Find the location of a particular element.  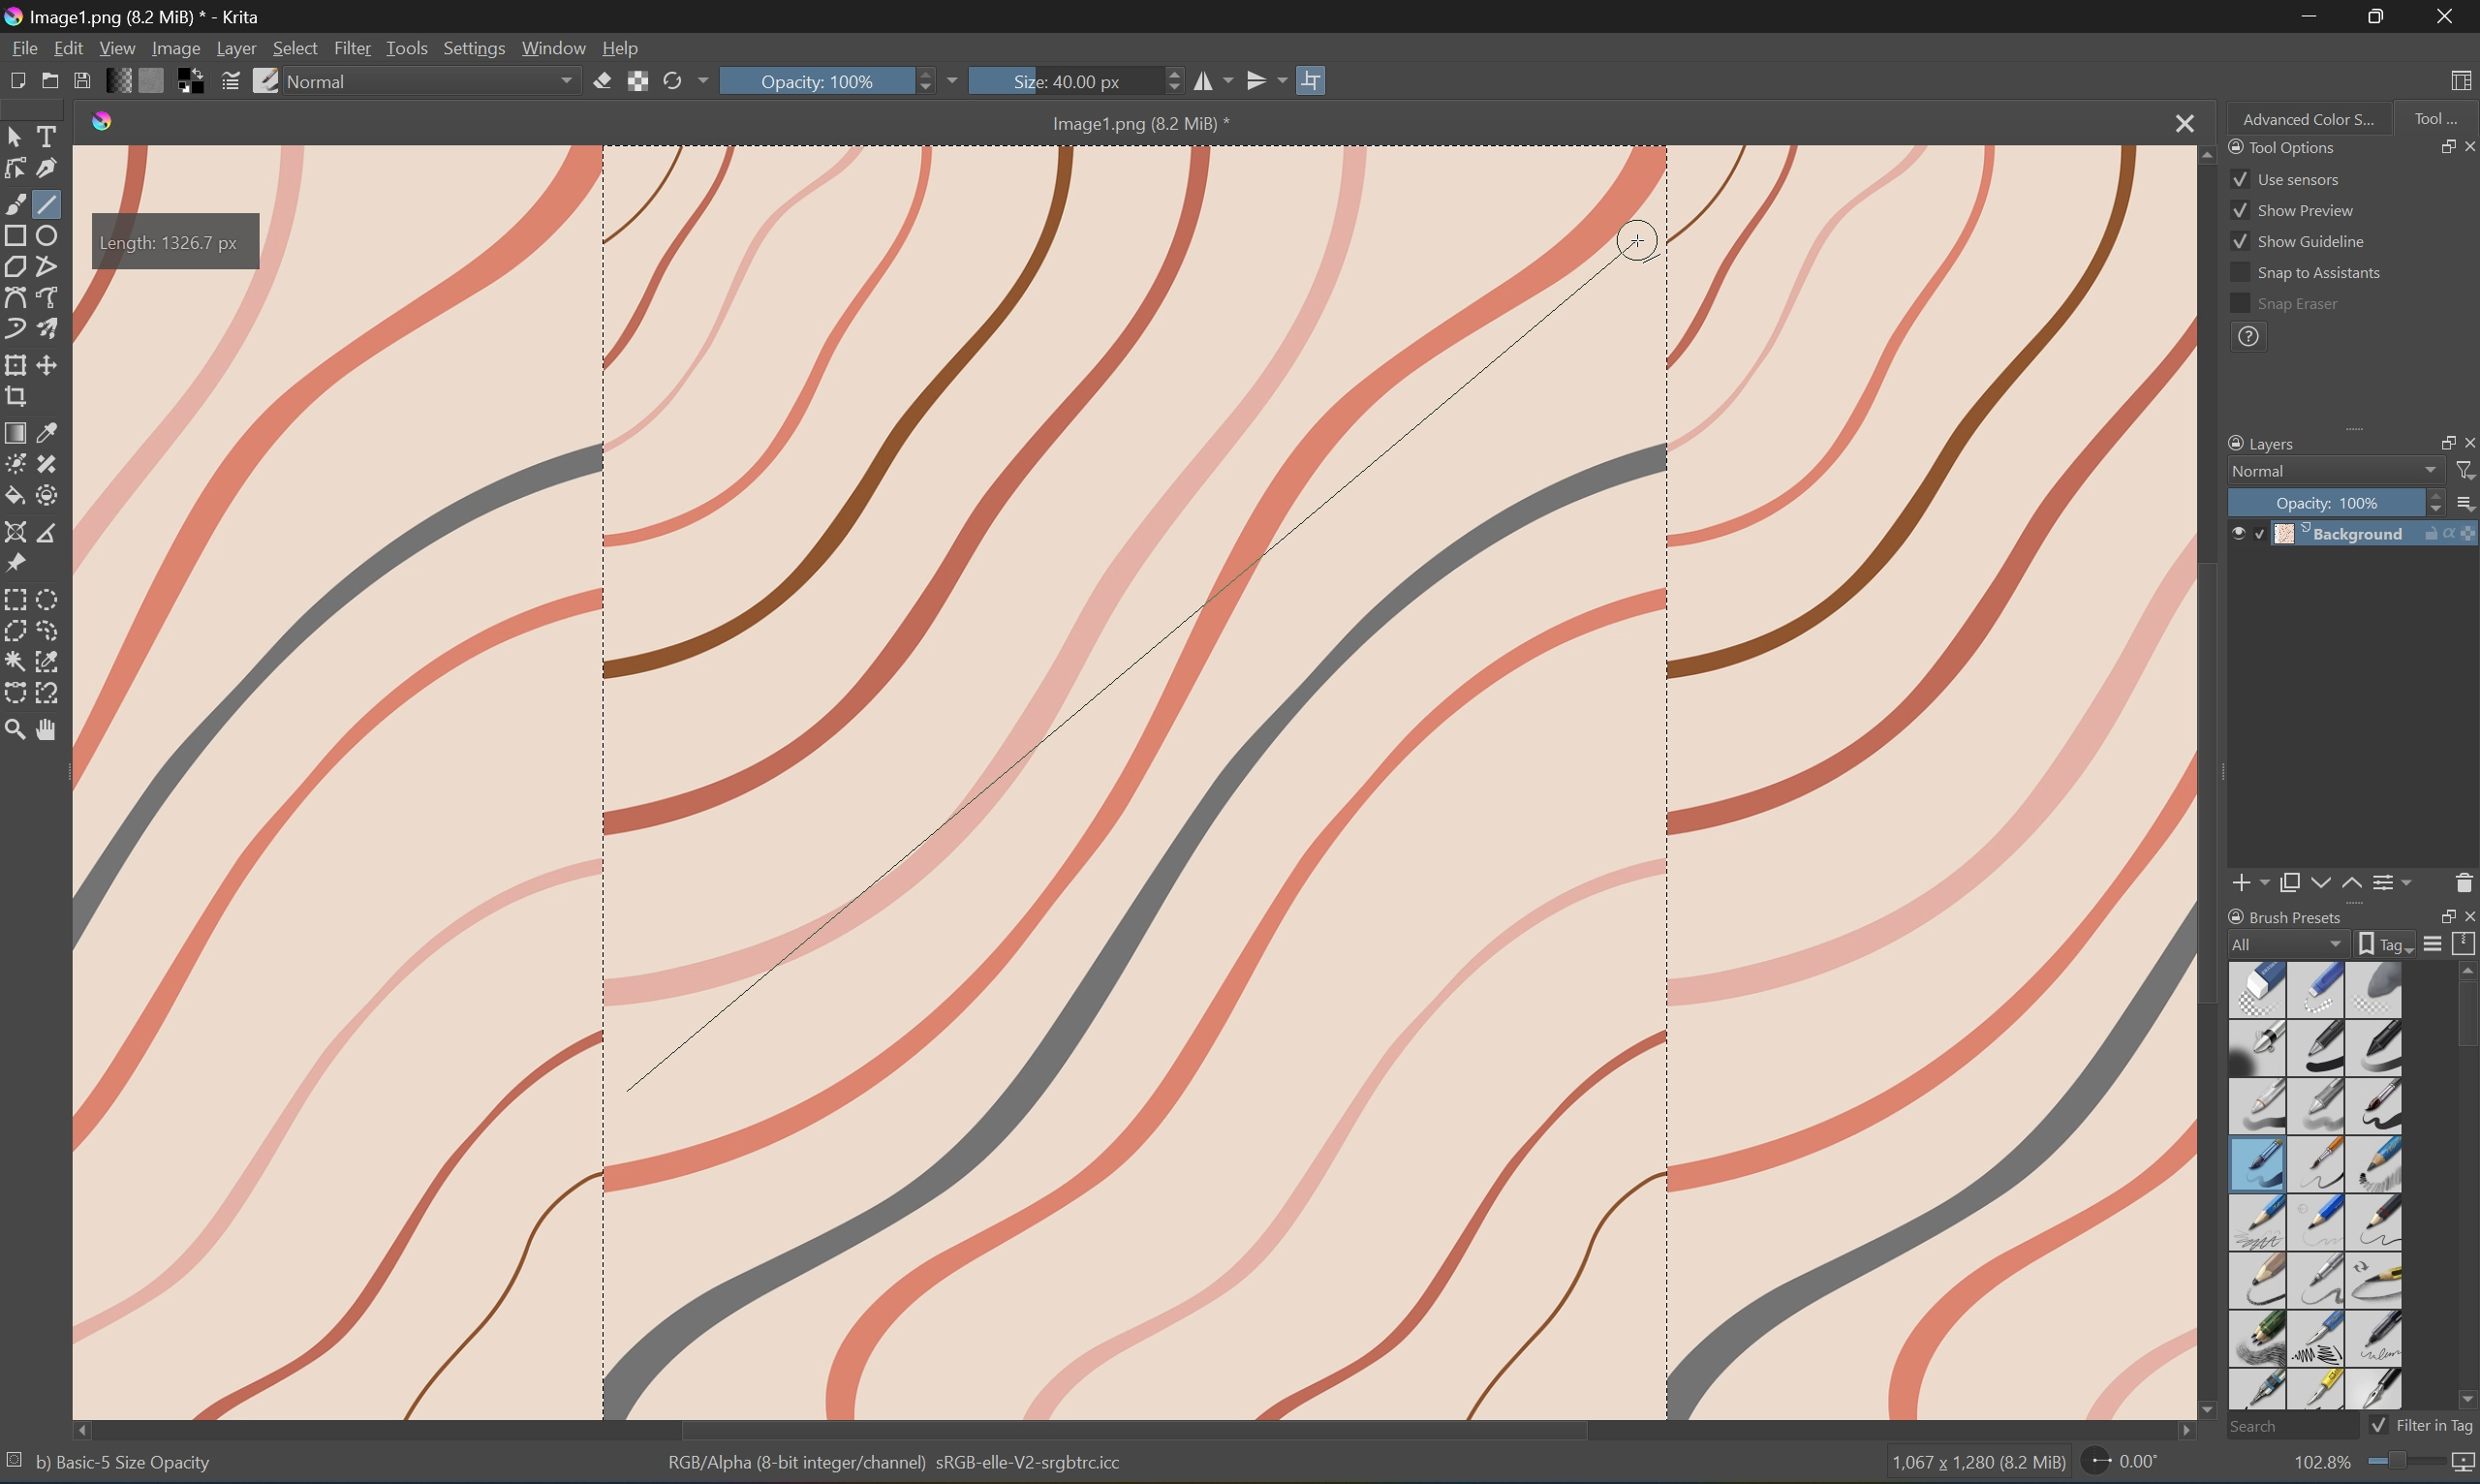

Close is located at coordinates (2446, 16).